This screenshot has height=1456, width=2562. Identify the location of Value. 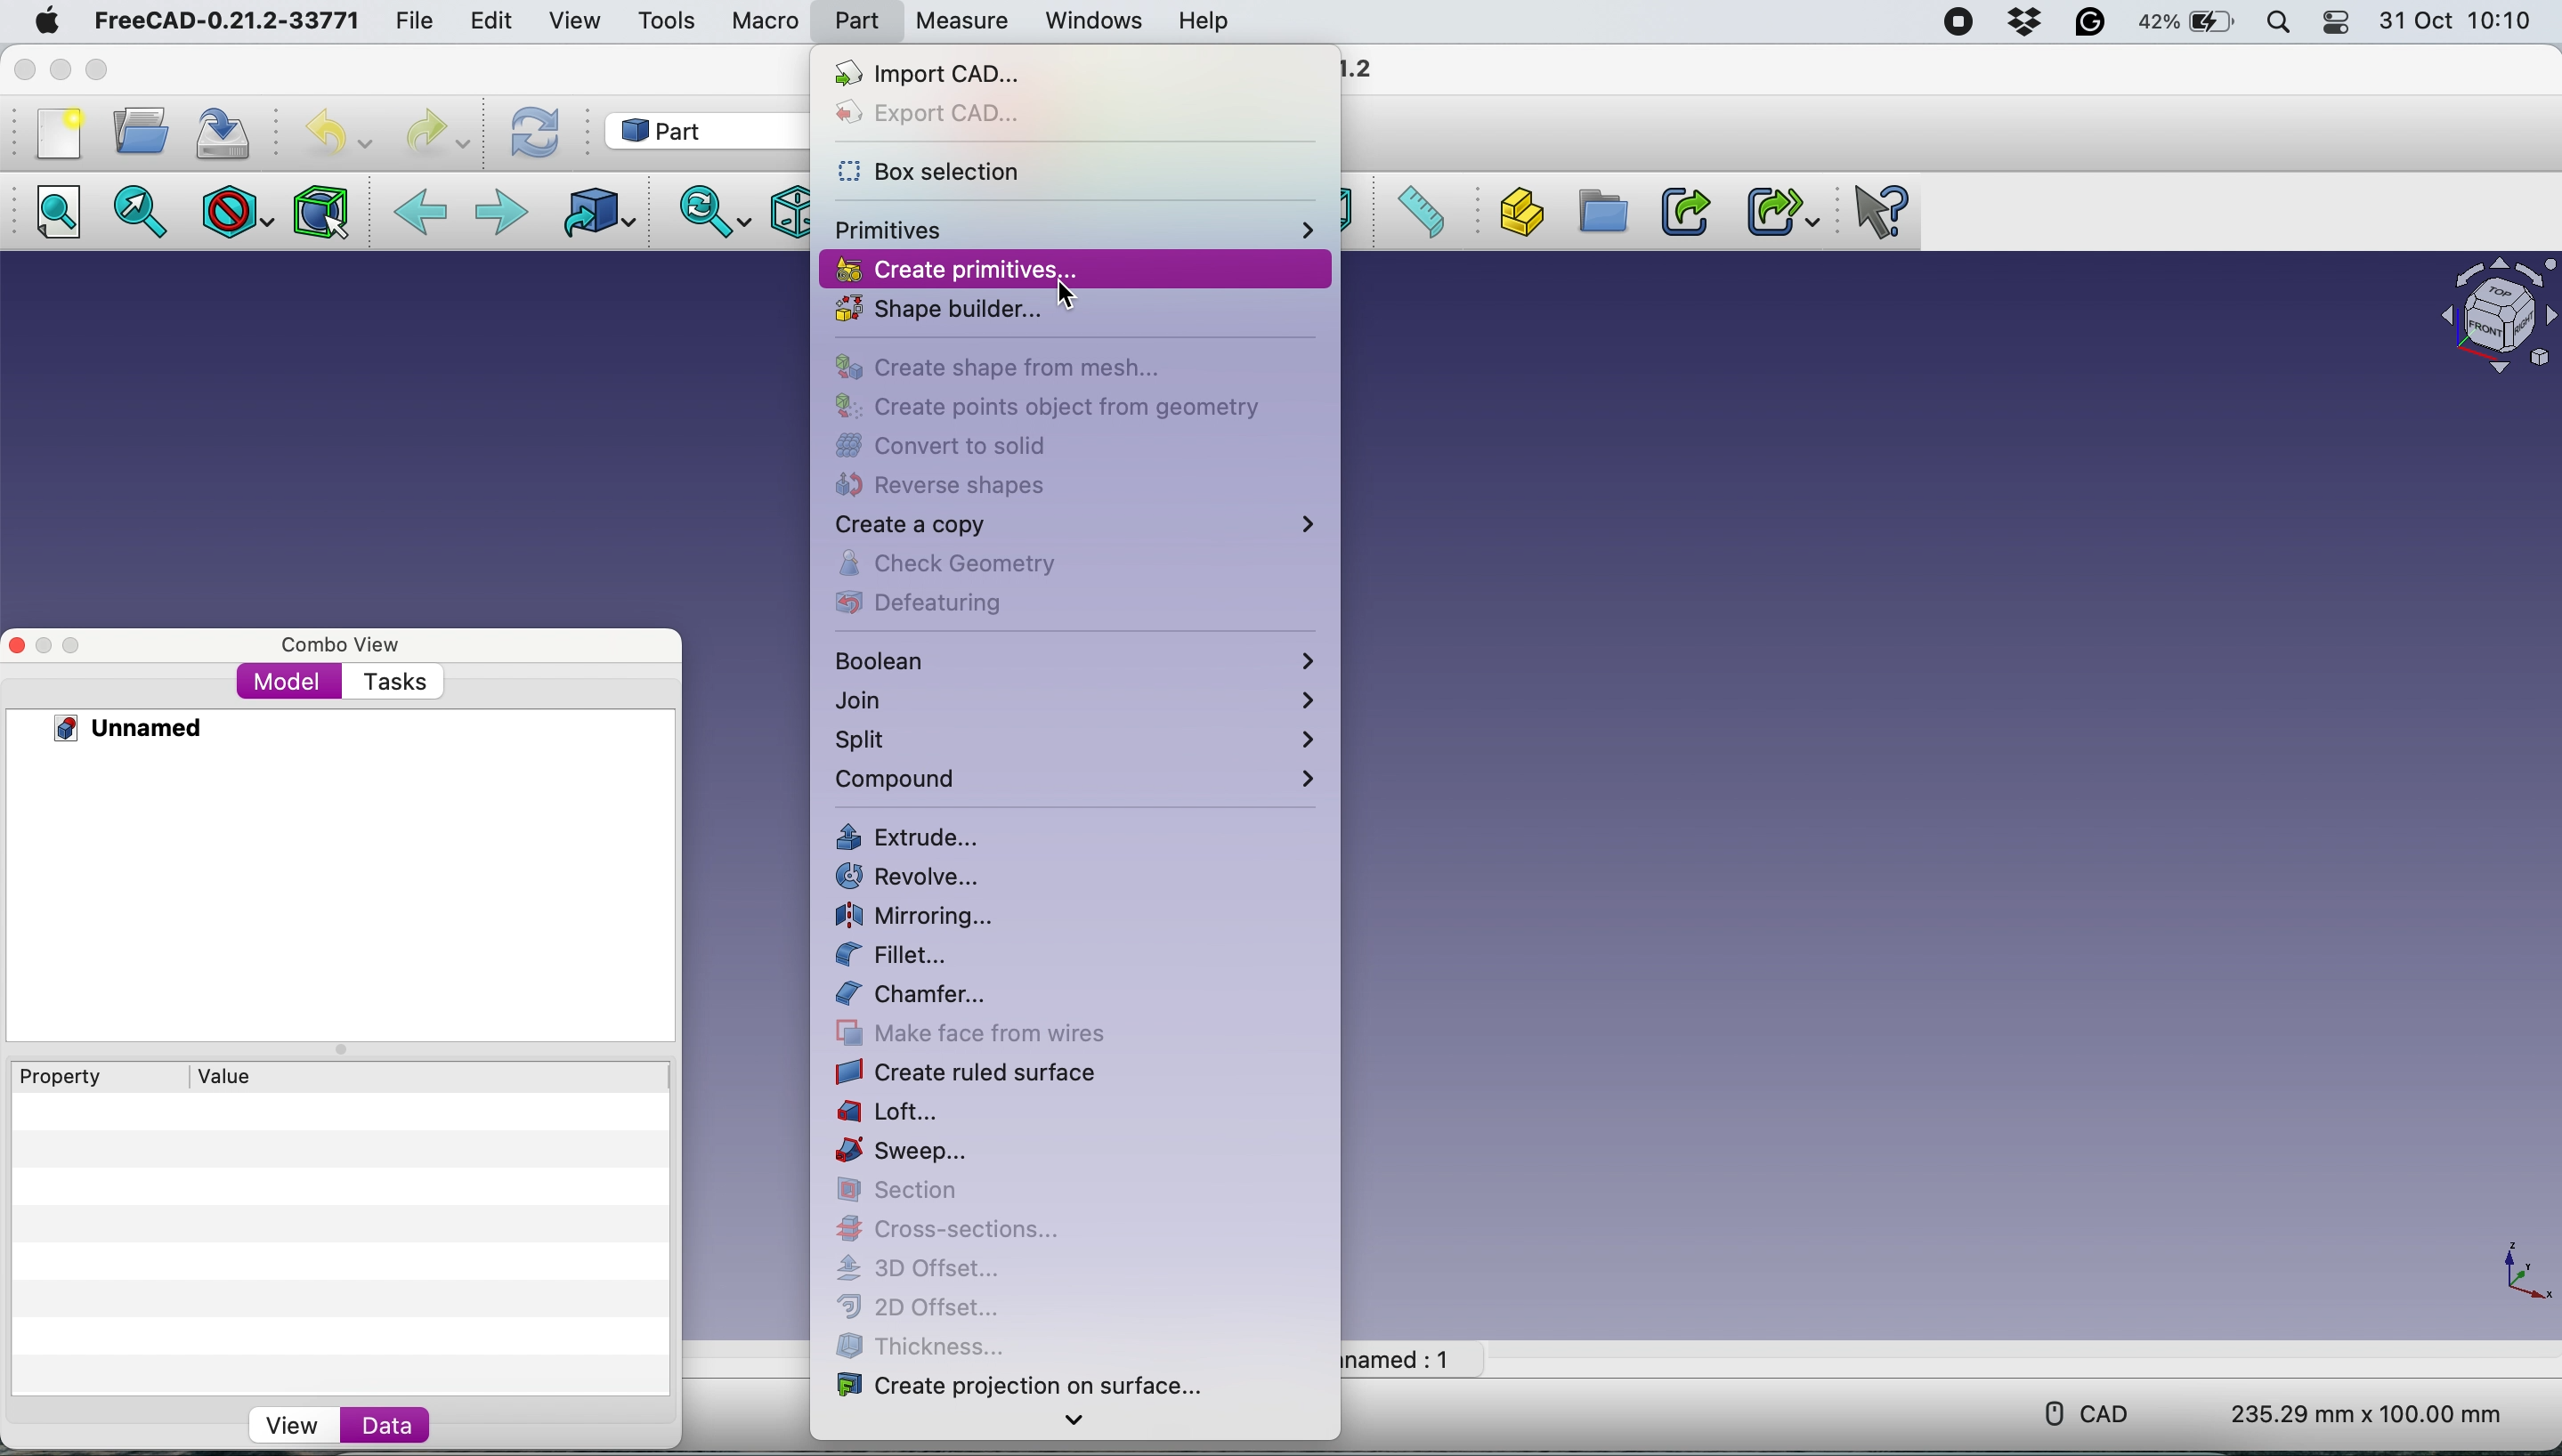
(231, 1076).